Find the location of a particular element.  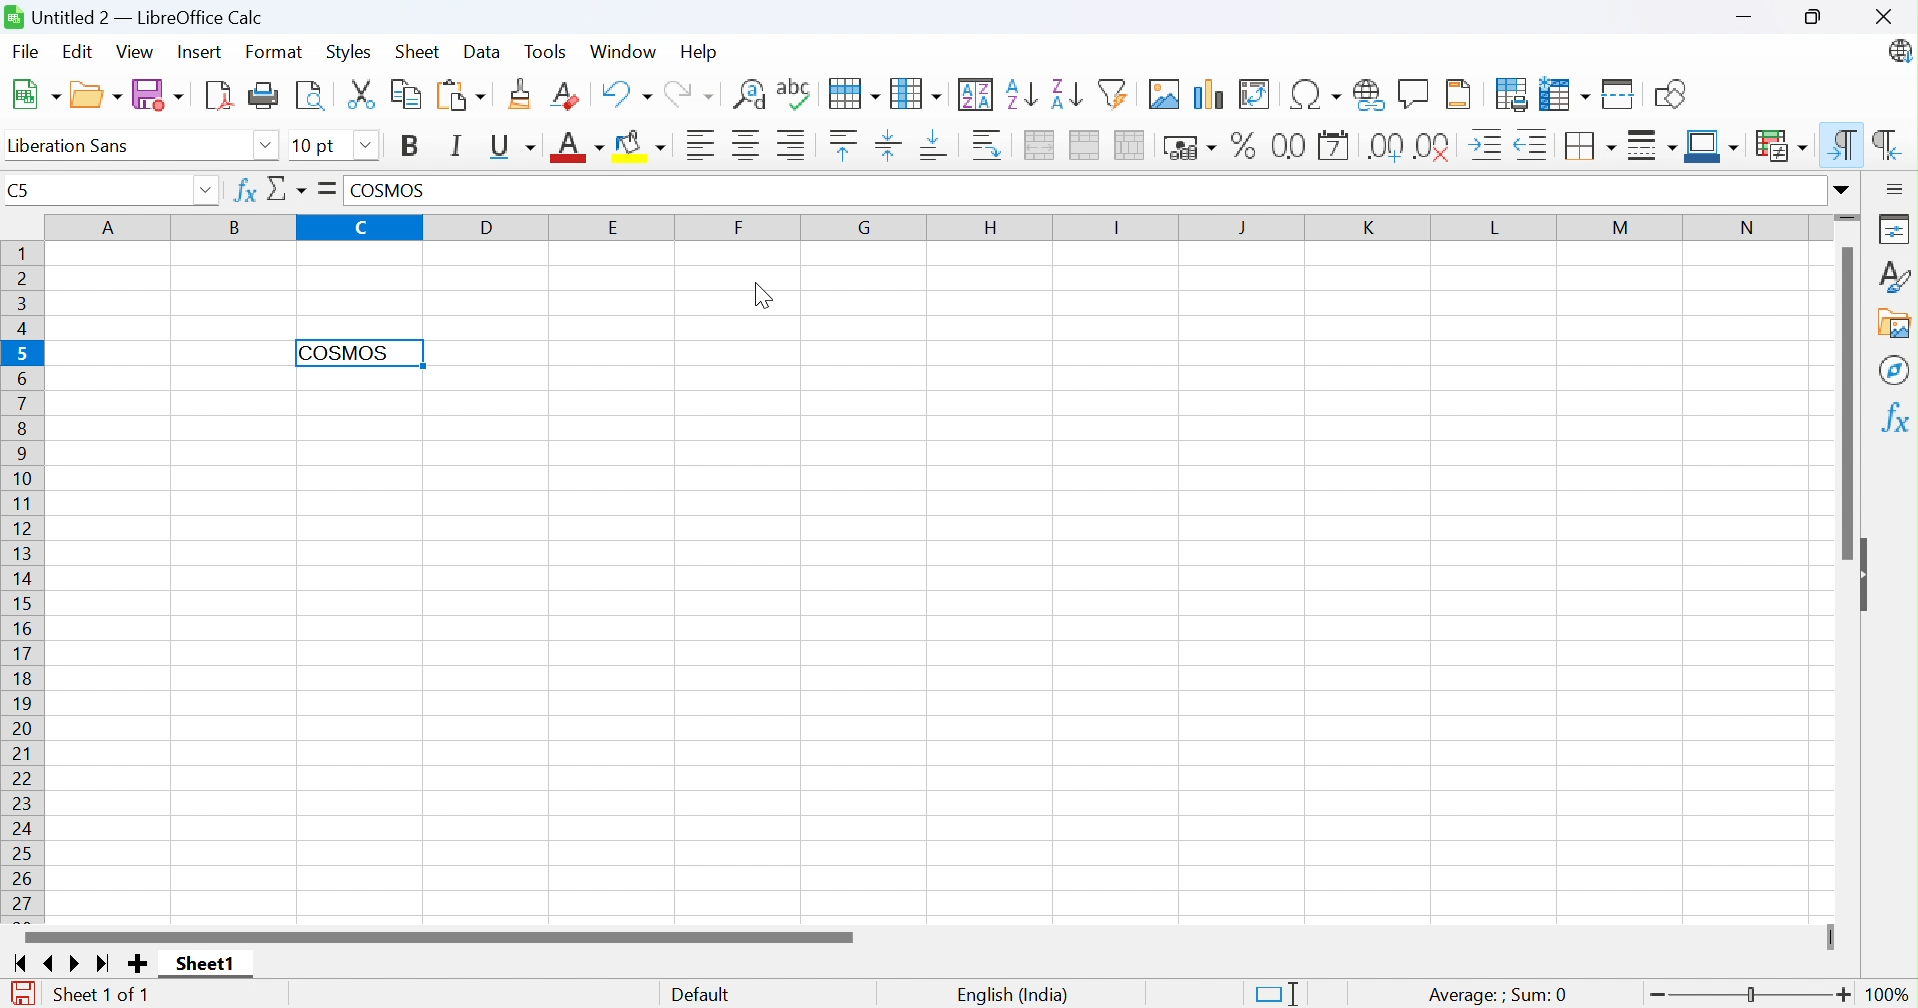

Standard selection. Click to change selection mode. is located at coordinates (1277, 993).